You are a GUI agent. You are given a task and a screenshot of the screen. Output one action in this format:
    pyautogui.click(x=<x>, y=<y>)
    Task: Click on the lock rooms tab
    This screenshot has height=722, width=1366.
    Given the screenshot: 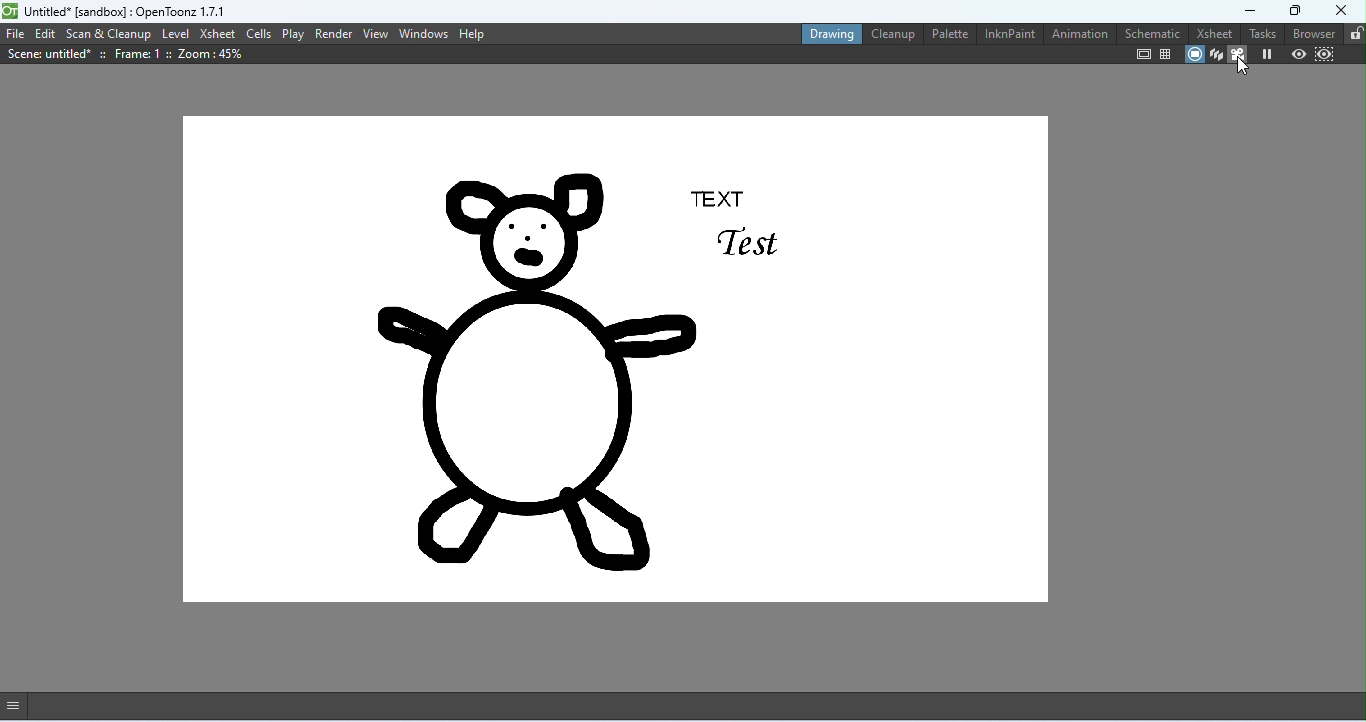 What is the action you would take?
    pyautogui.click(x=1353, y=33)
    